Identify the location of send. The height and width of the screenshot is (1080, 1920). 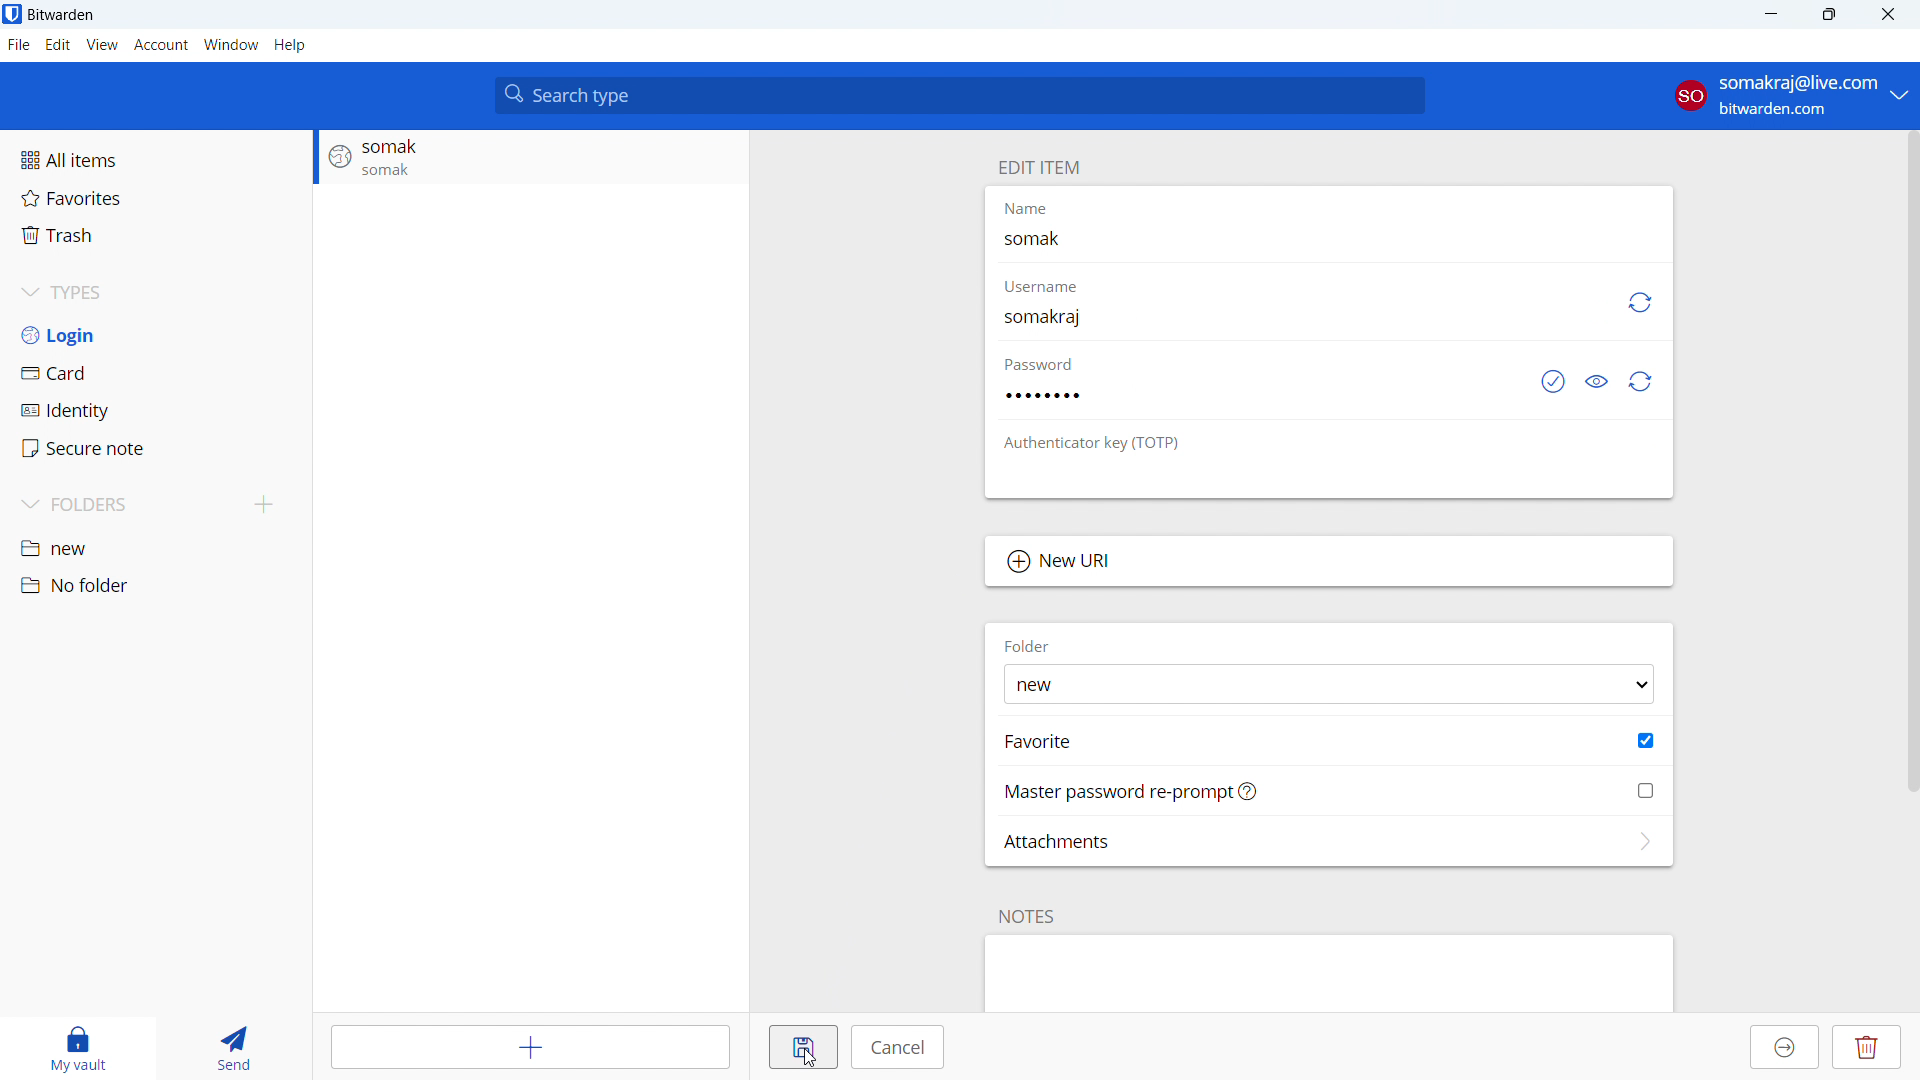
(240, 1045).